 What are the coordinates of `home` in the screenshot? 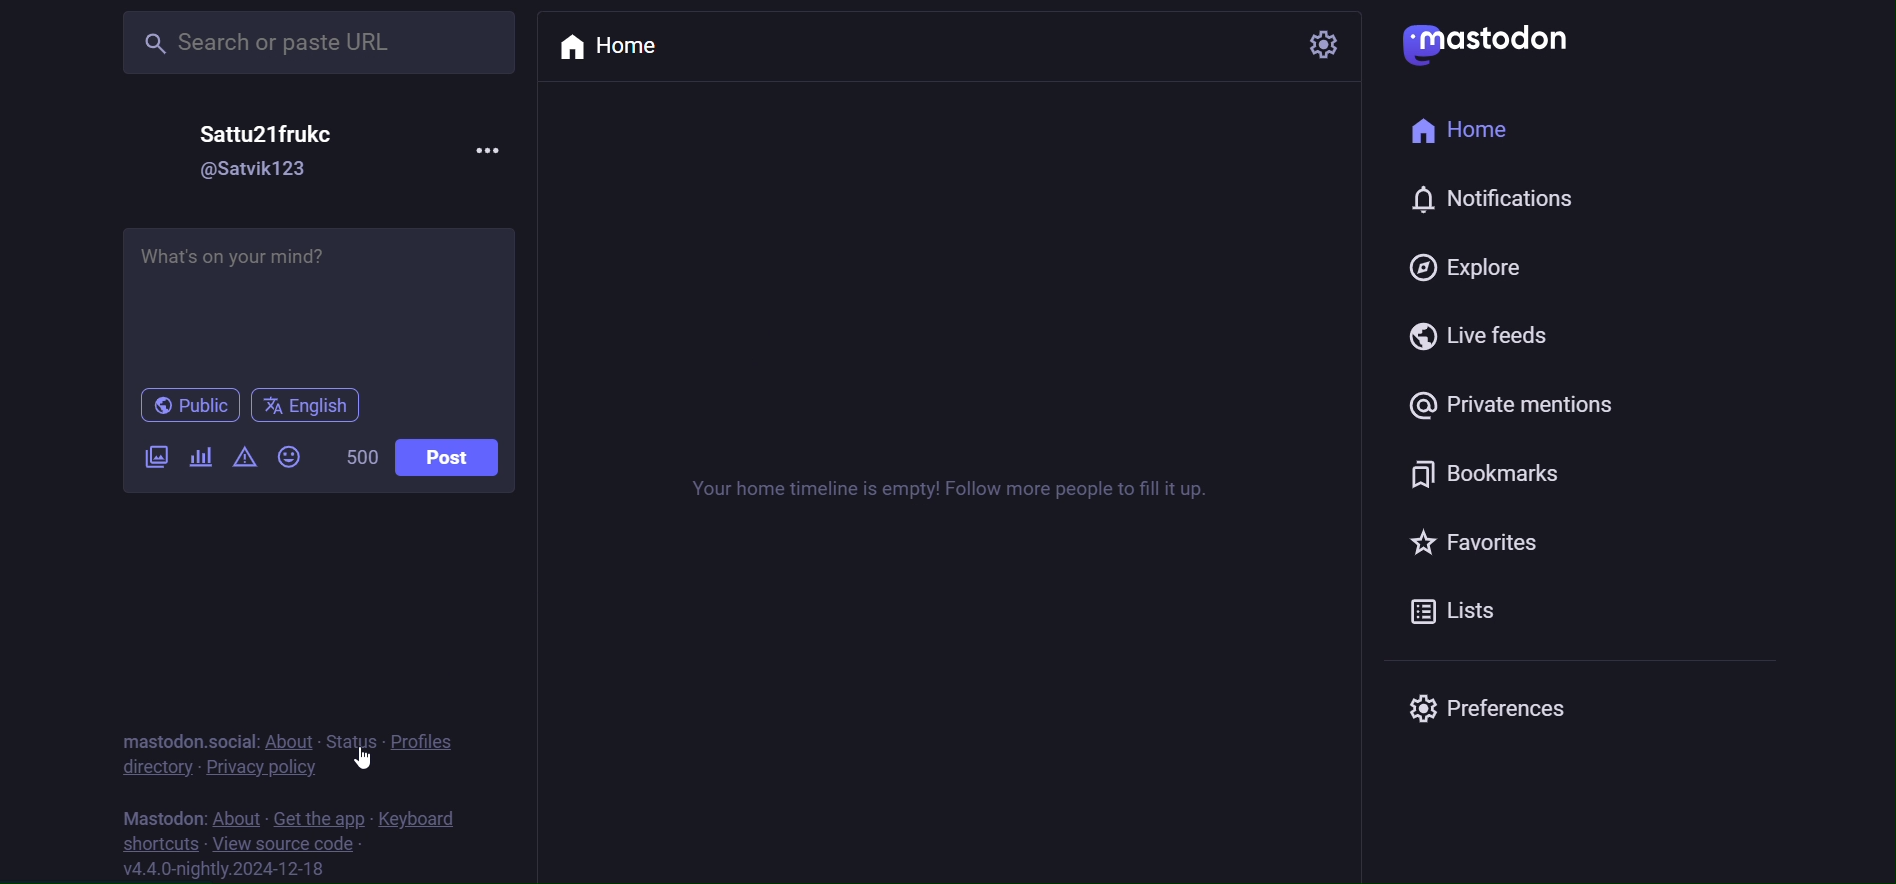 It's located at (1457, 131).